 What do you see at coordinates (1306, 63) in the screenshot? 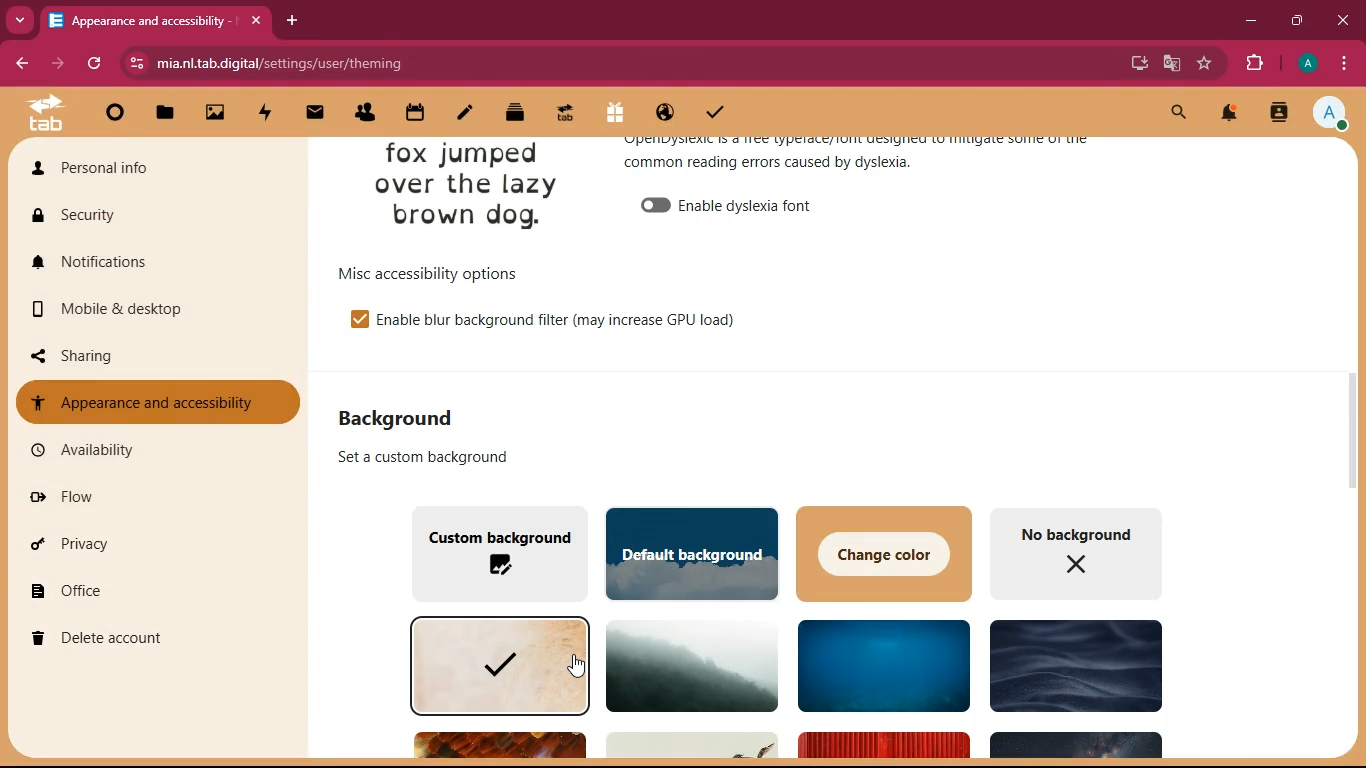
I see `pfoile` at bounding box center [1306, 63].